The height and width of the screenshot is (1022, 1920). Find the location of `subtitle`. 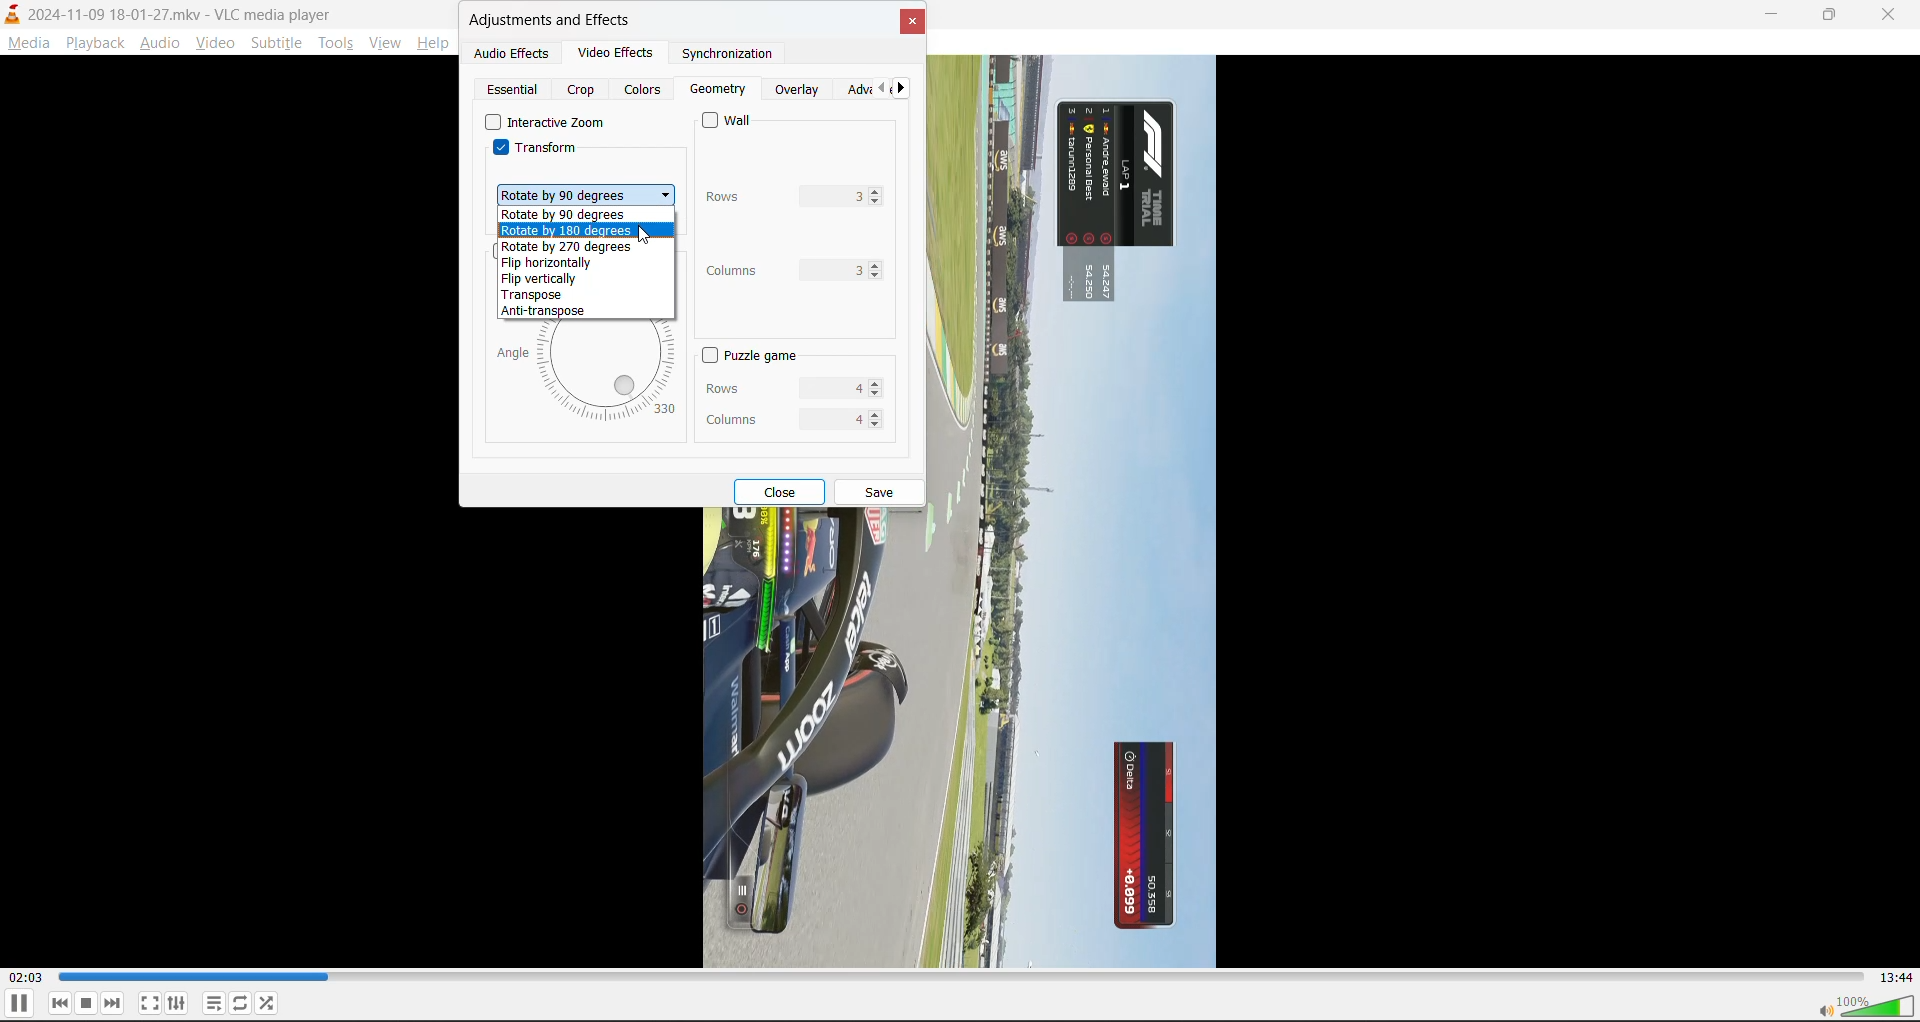

subtitle is located at coordinates (280, 45).